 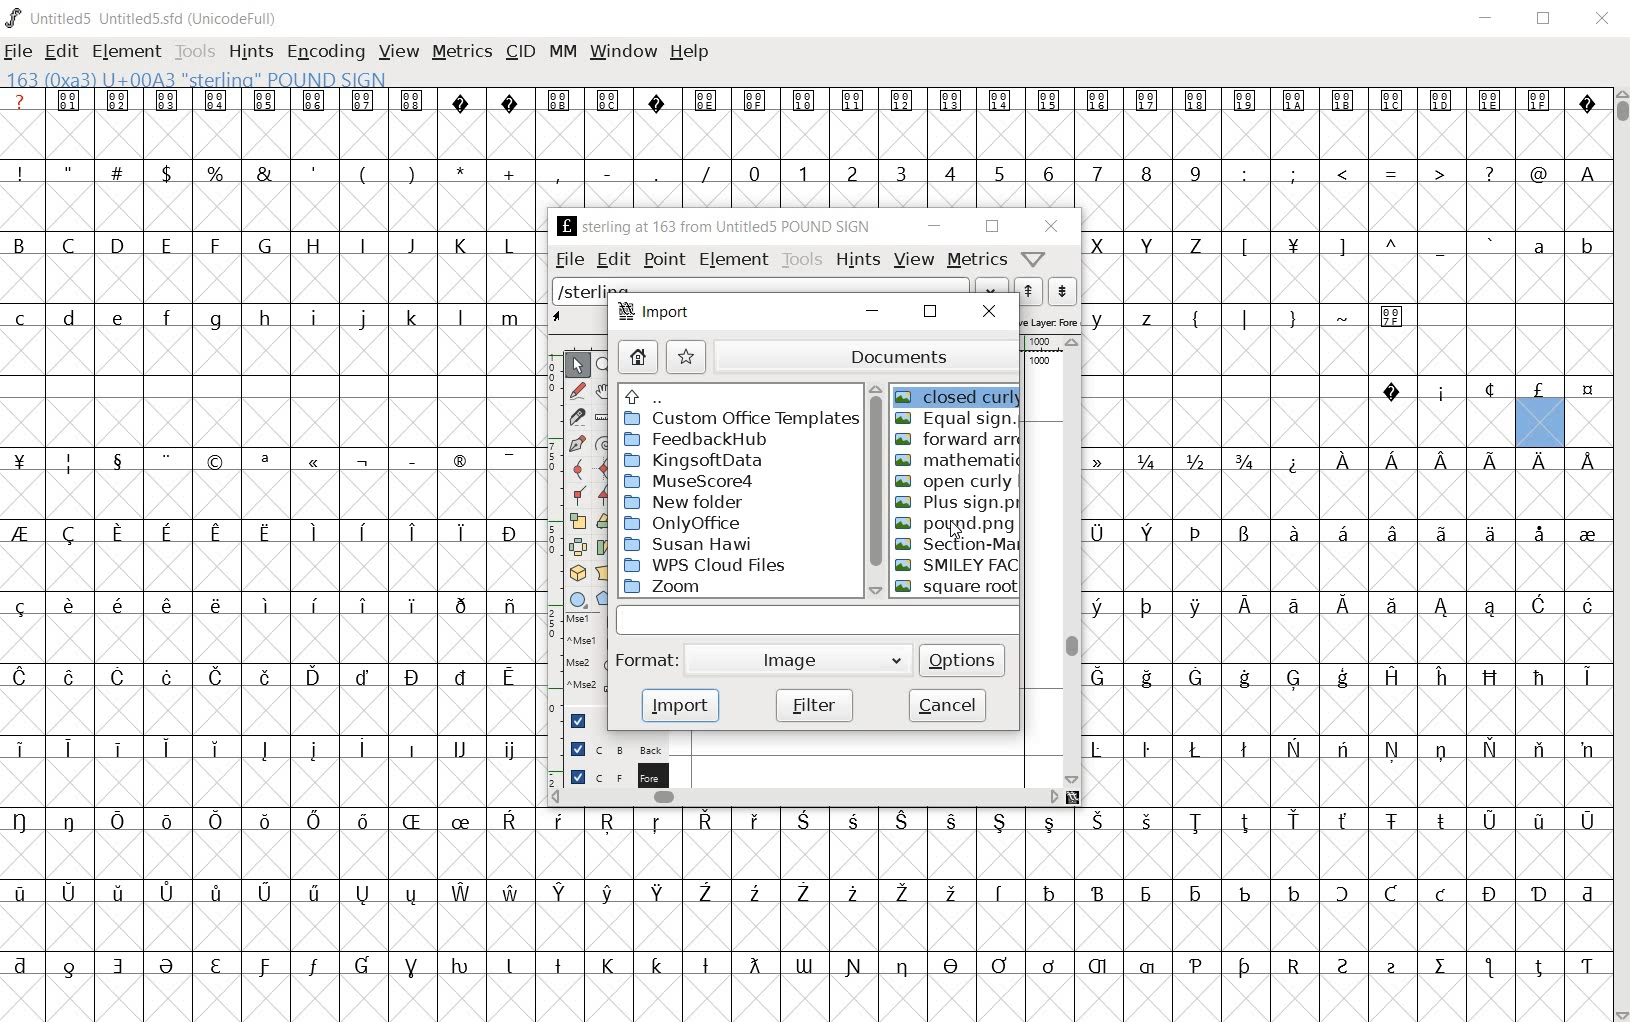 What do you see at coordinates (364, 174) in the screenshot?
I see `(` at bounding box center [364, 174].